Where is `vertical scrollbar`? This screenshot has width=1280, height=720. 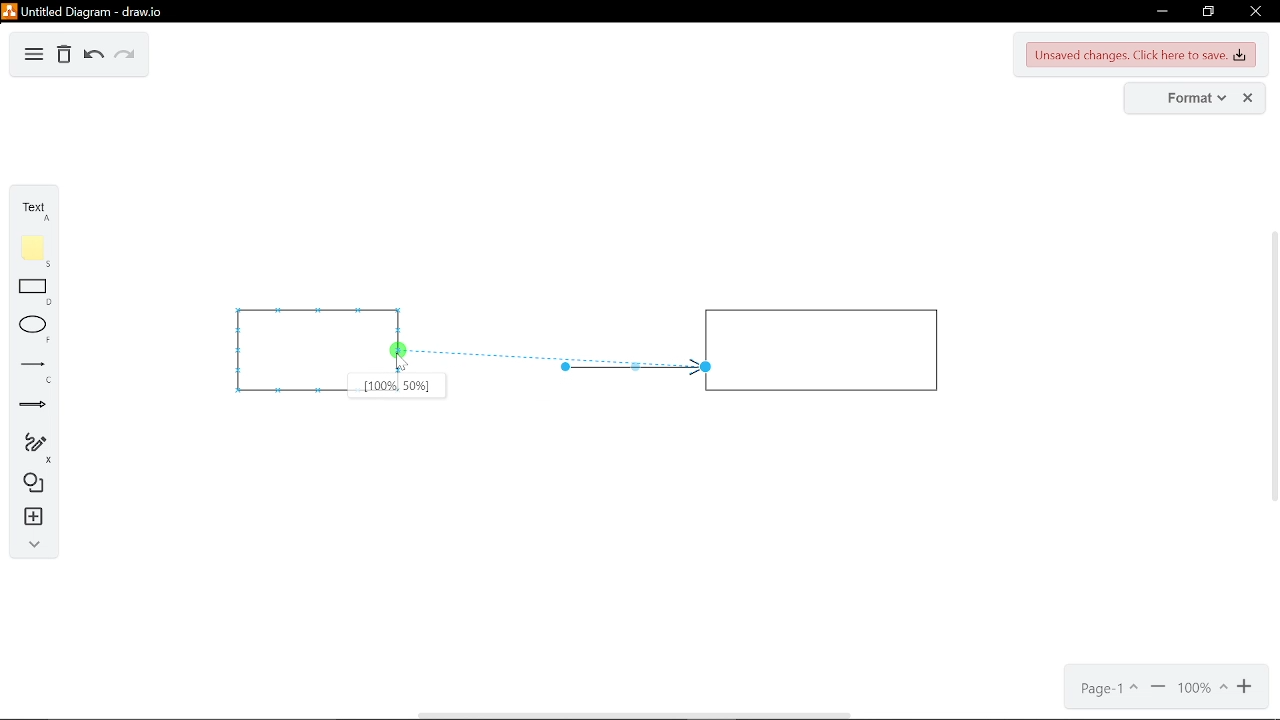
vertical scrollbar is located at coordinates (1272, 367).